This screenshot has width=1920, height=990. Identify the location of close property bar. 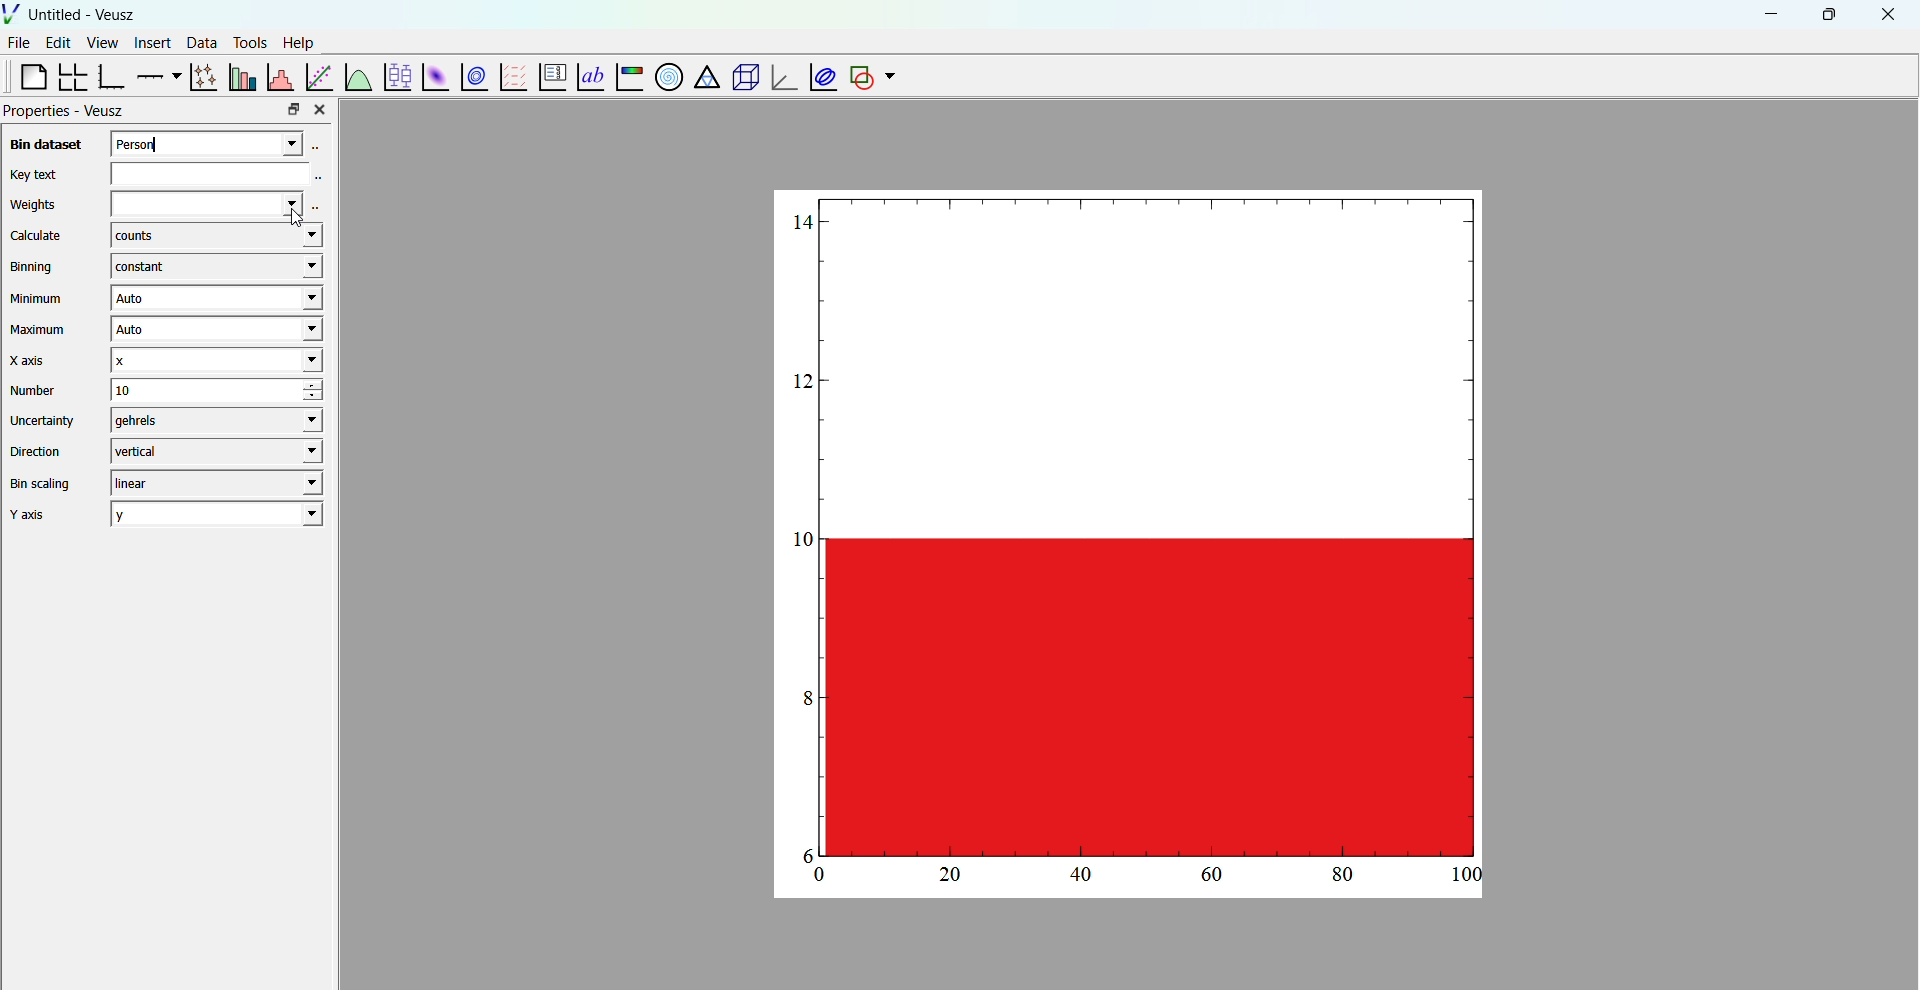
(322, 109).